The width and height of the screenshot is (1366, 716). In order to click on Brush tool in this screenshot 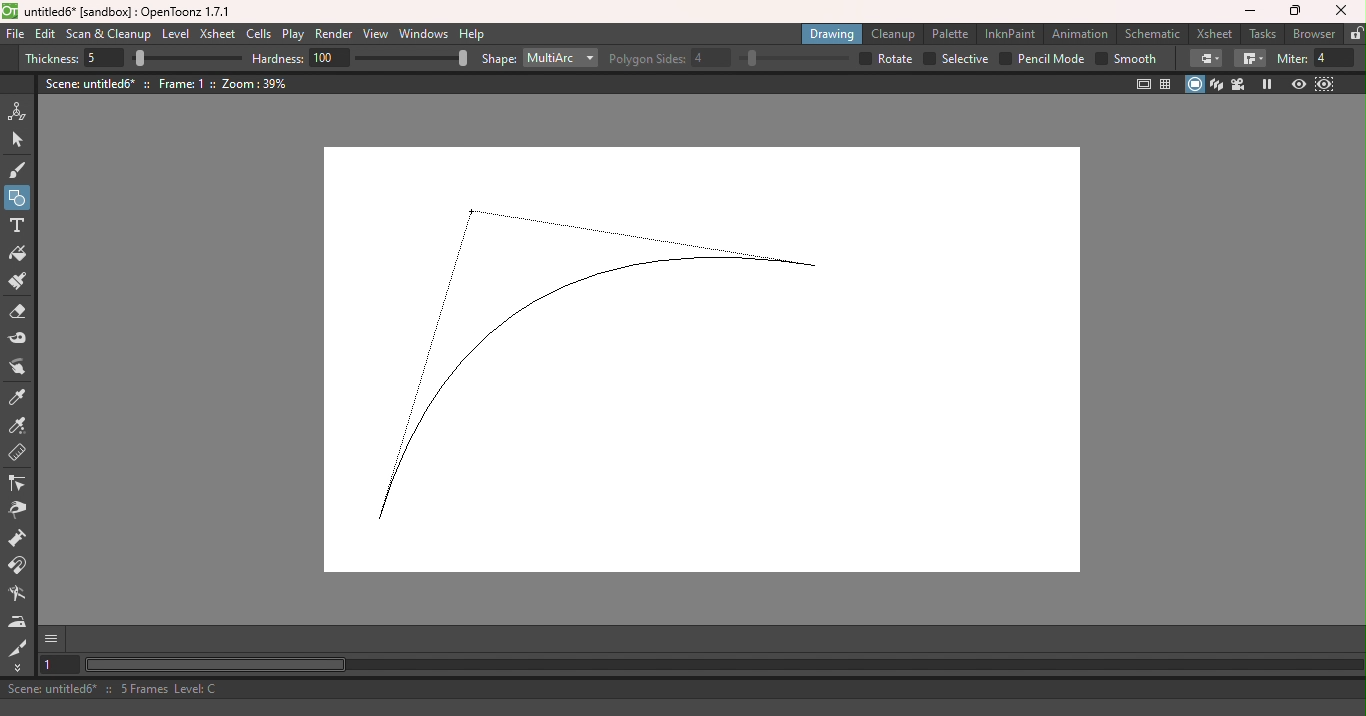, I will do `click(19, 170)`.